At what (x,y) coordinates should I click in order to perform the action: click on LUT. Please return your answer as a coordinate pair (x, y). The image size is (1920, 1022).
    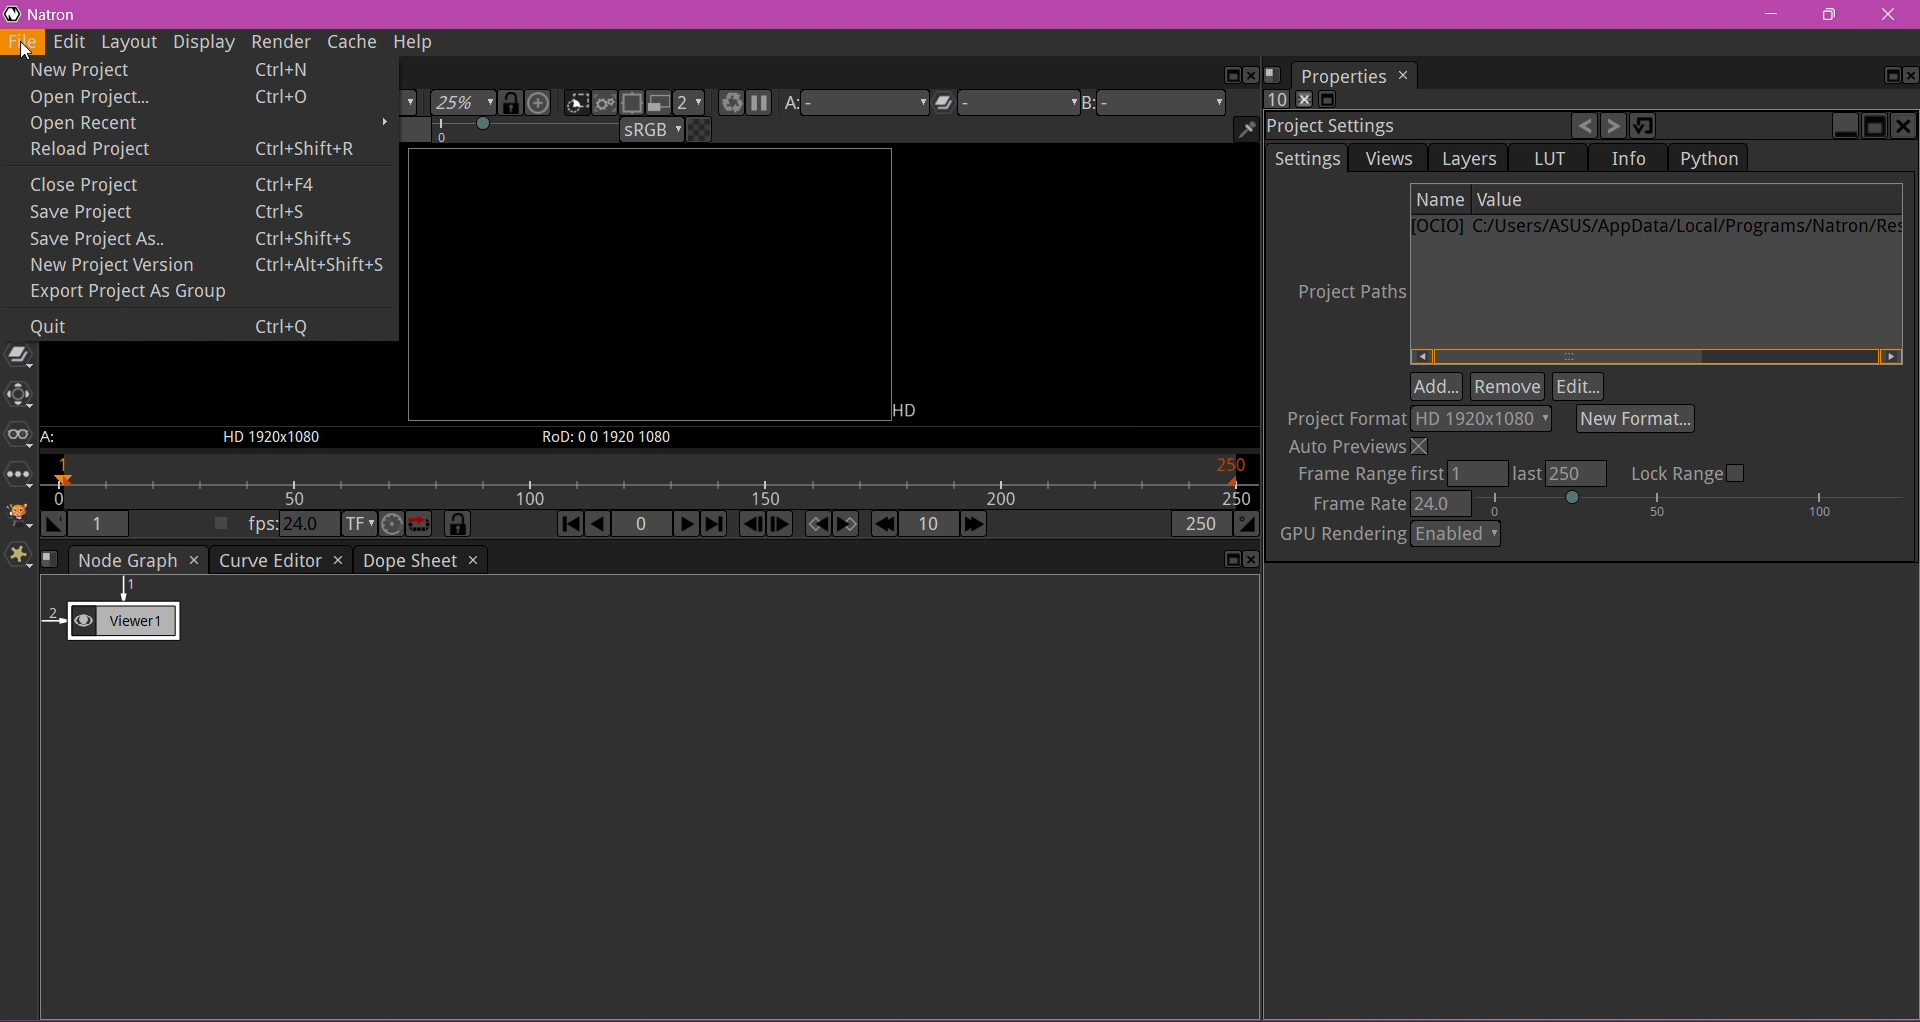
    Looking at the image, I should click on (1551, 158).